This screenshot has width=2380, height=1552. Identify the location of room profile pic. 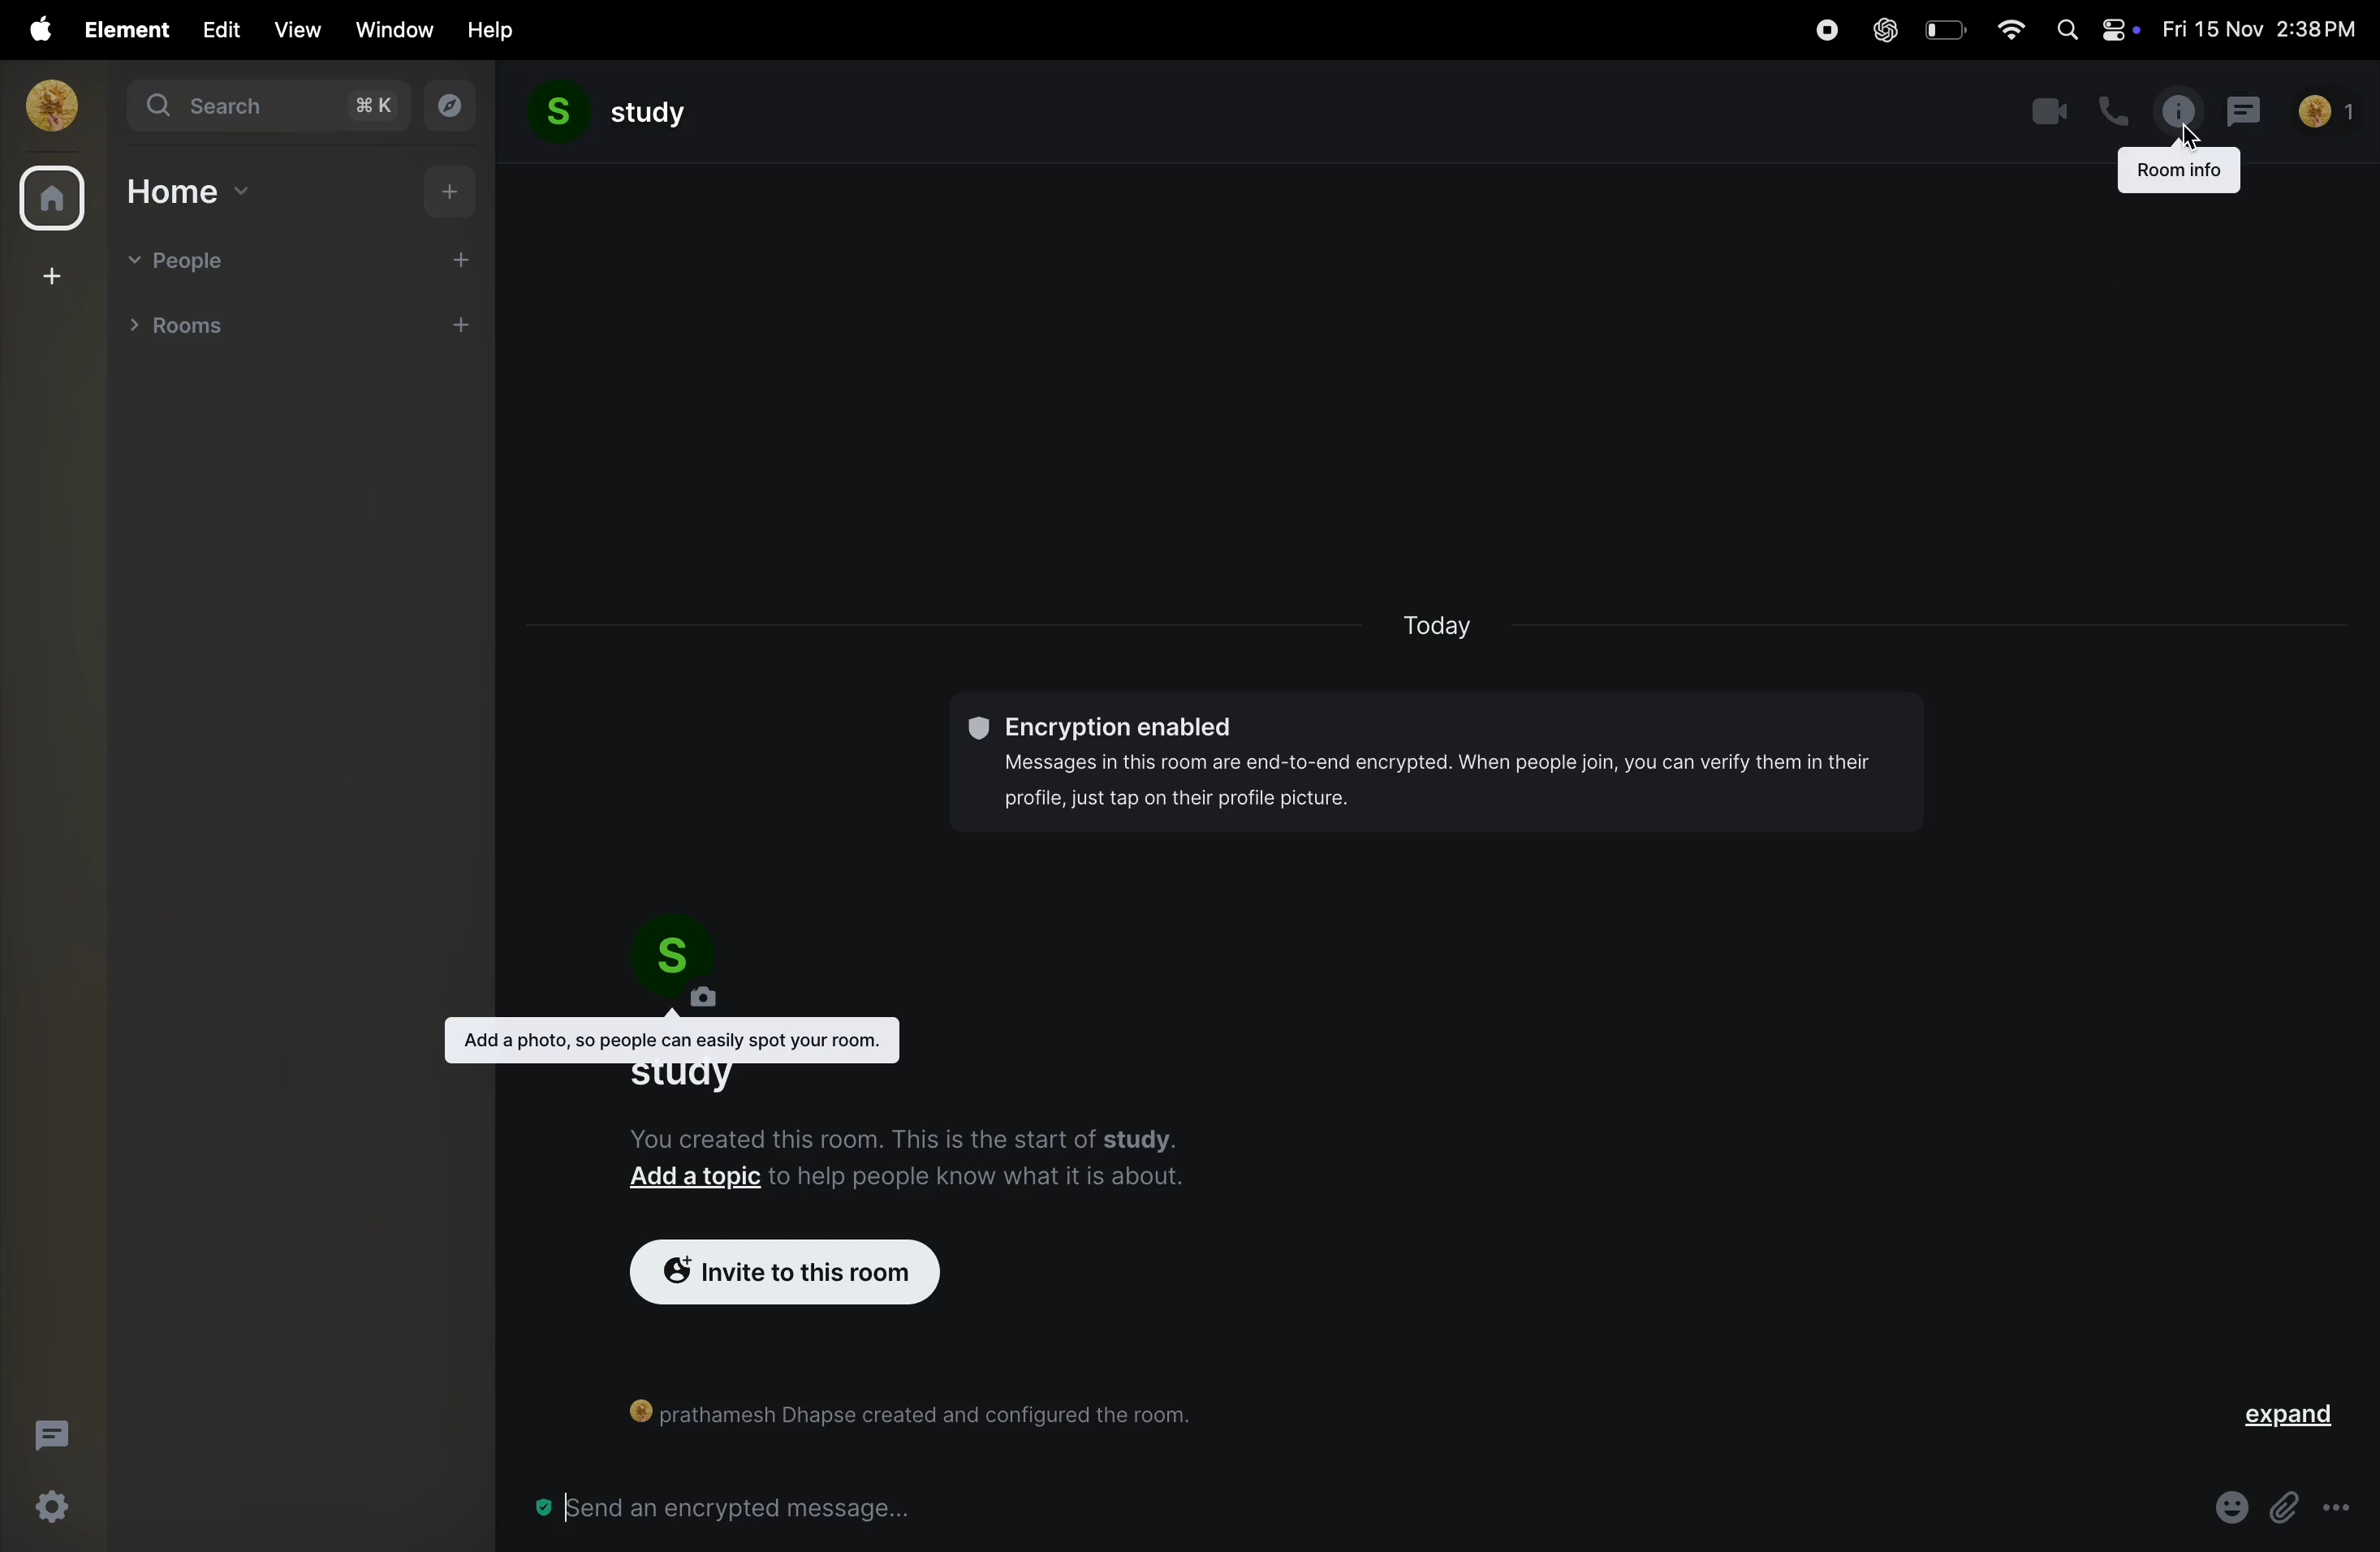
(692, 966).